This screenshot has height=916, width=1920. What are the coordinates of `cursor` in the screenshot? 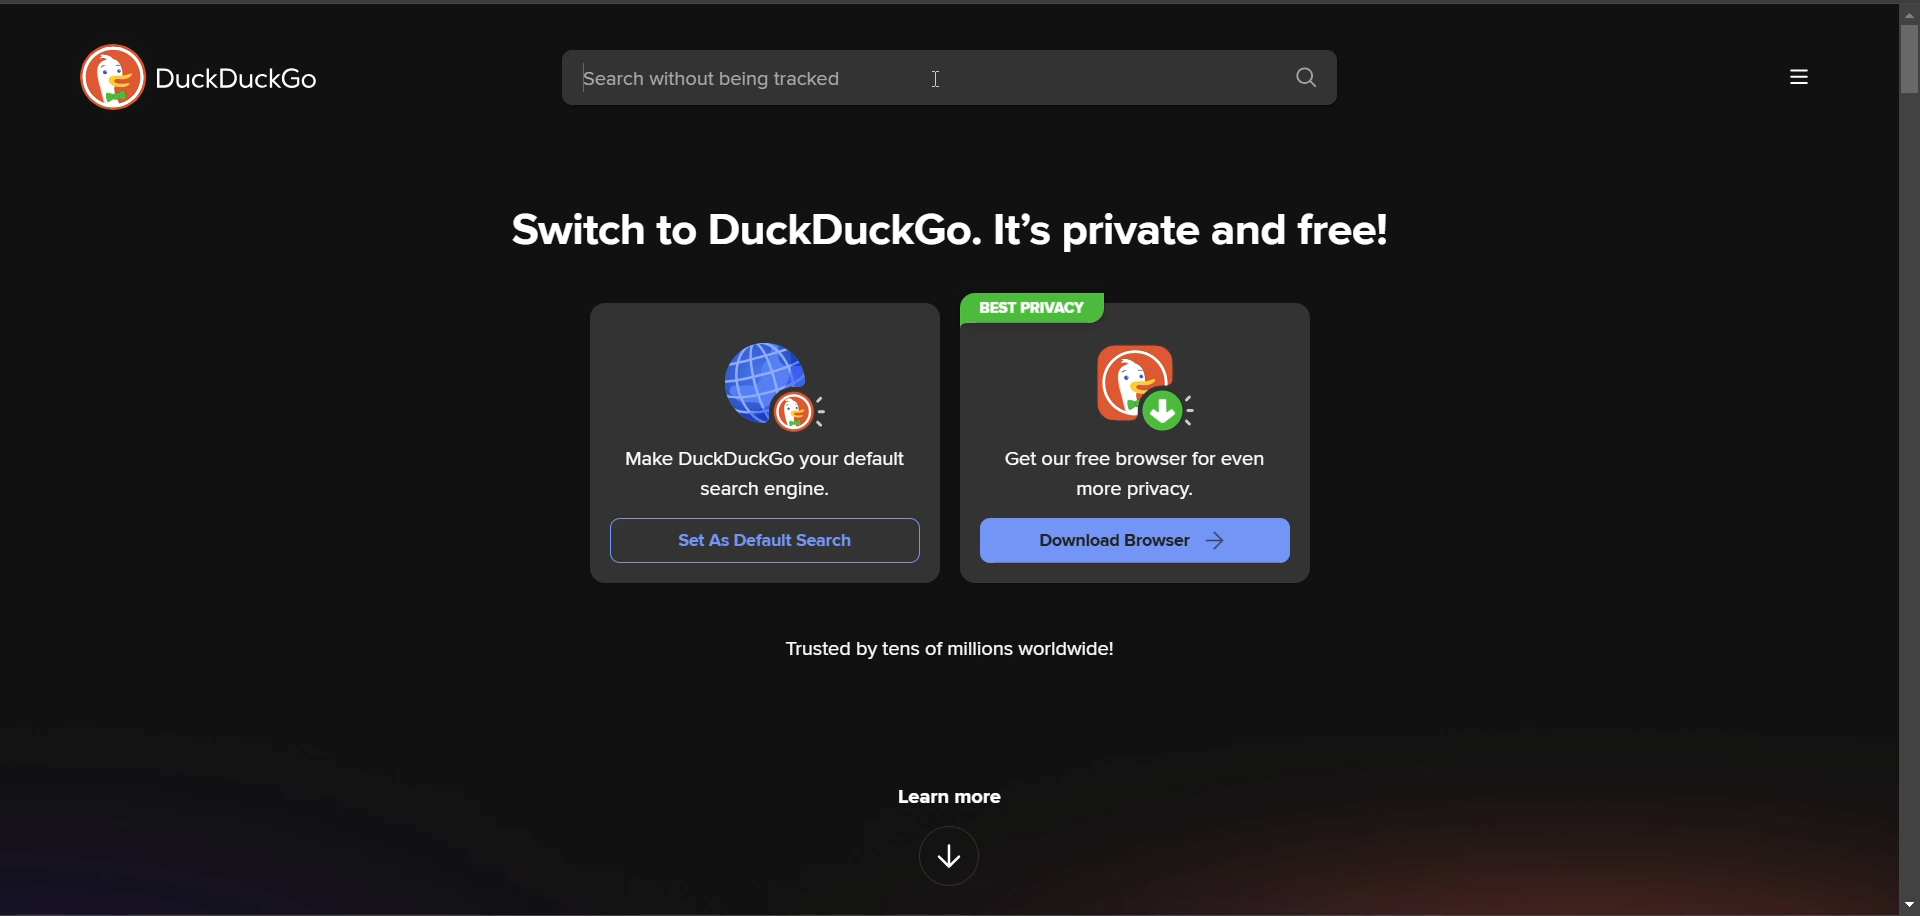 It's located at (942, 79).